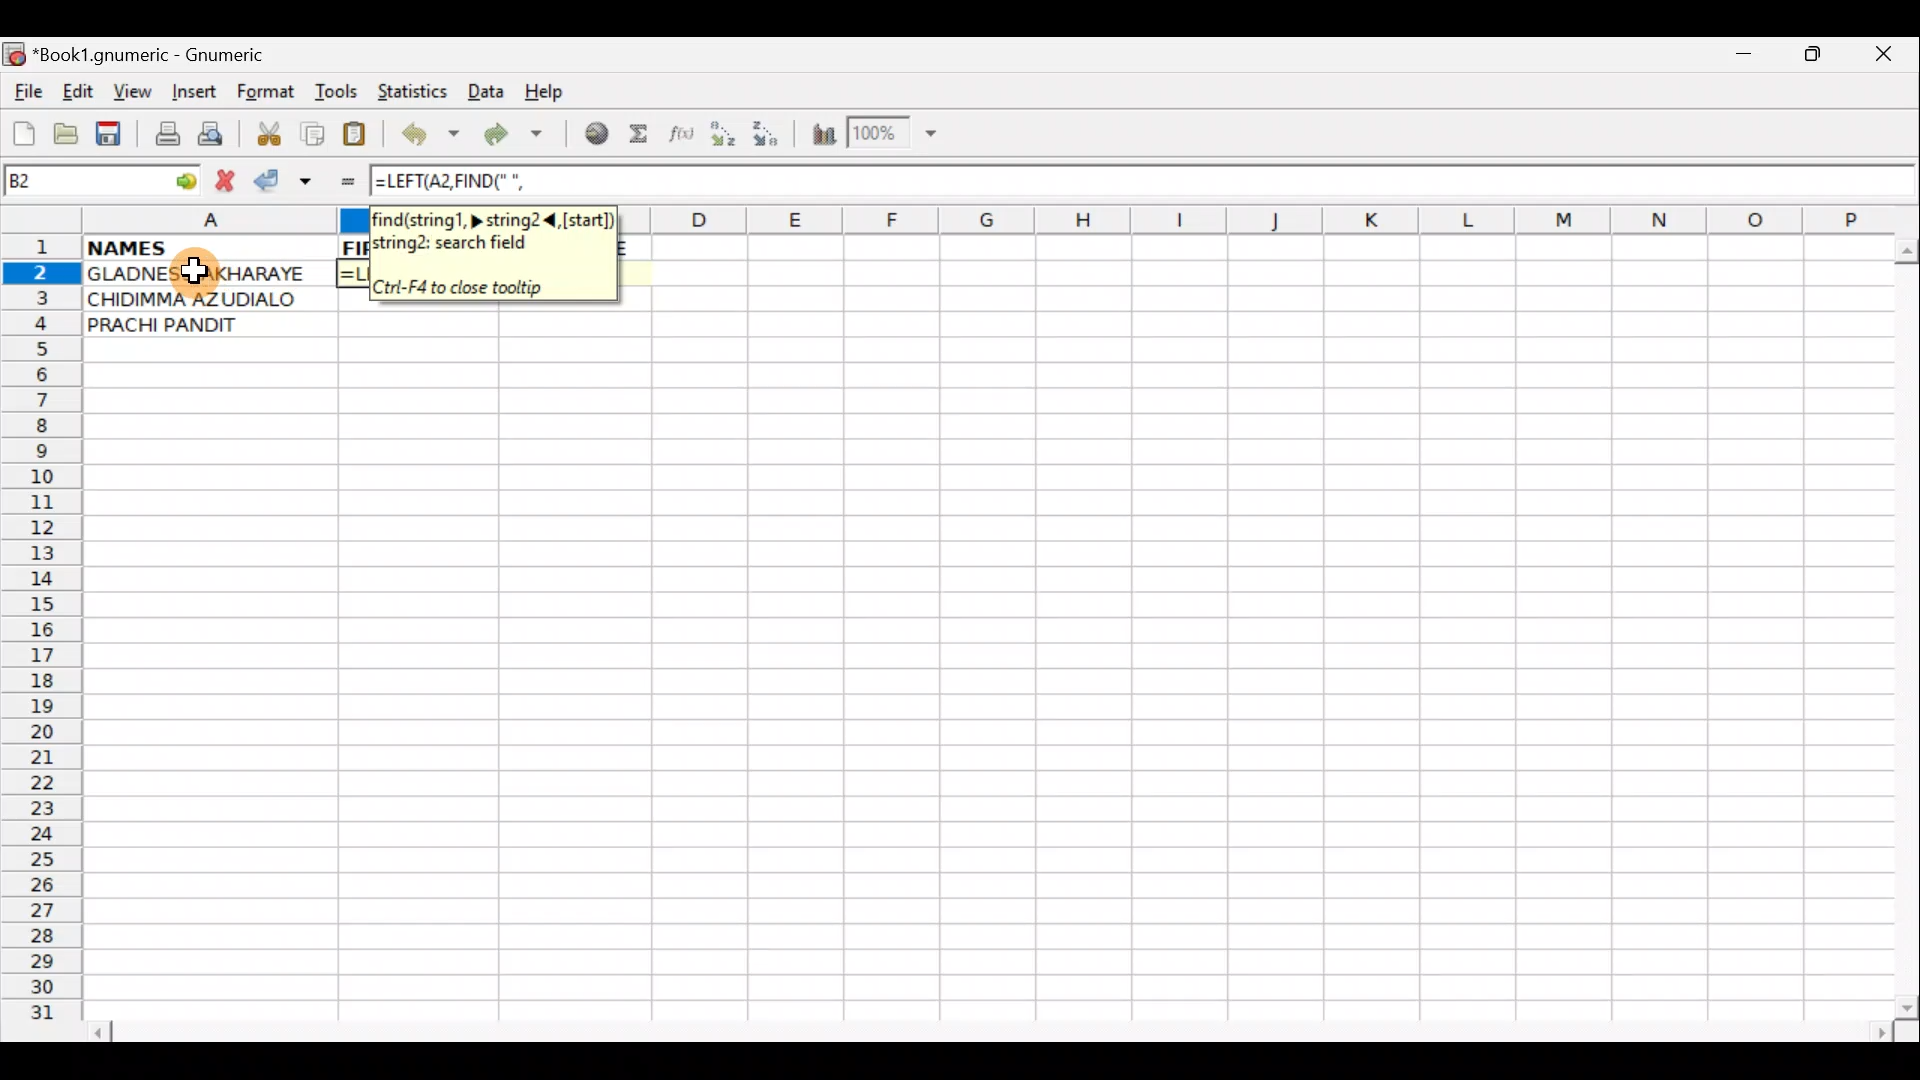  I want to click on Cursor on cell A2, so click(192, 273).